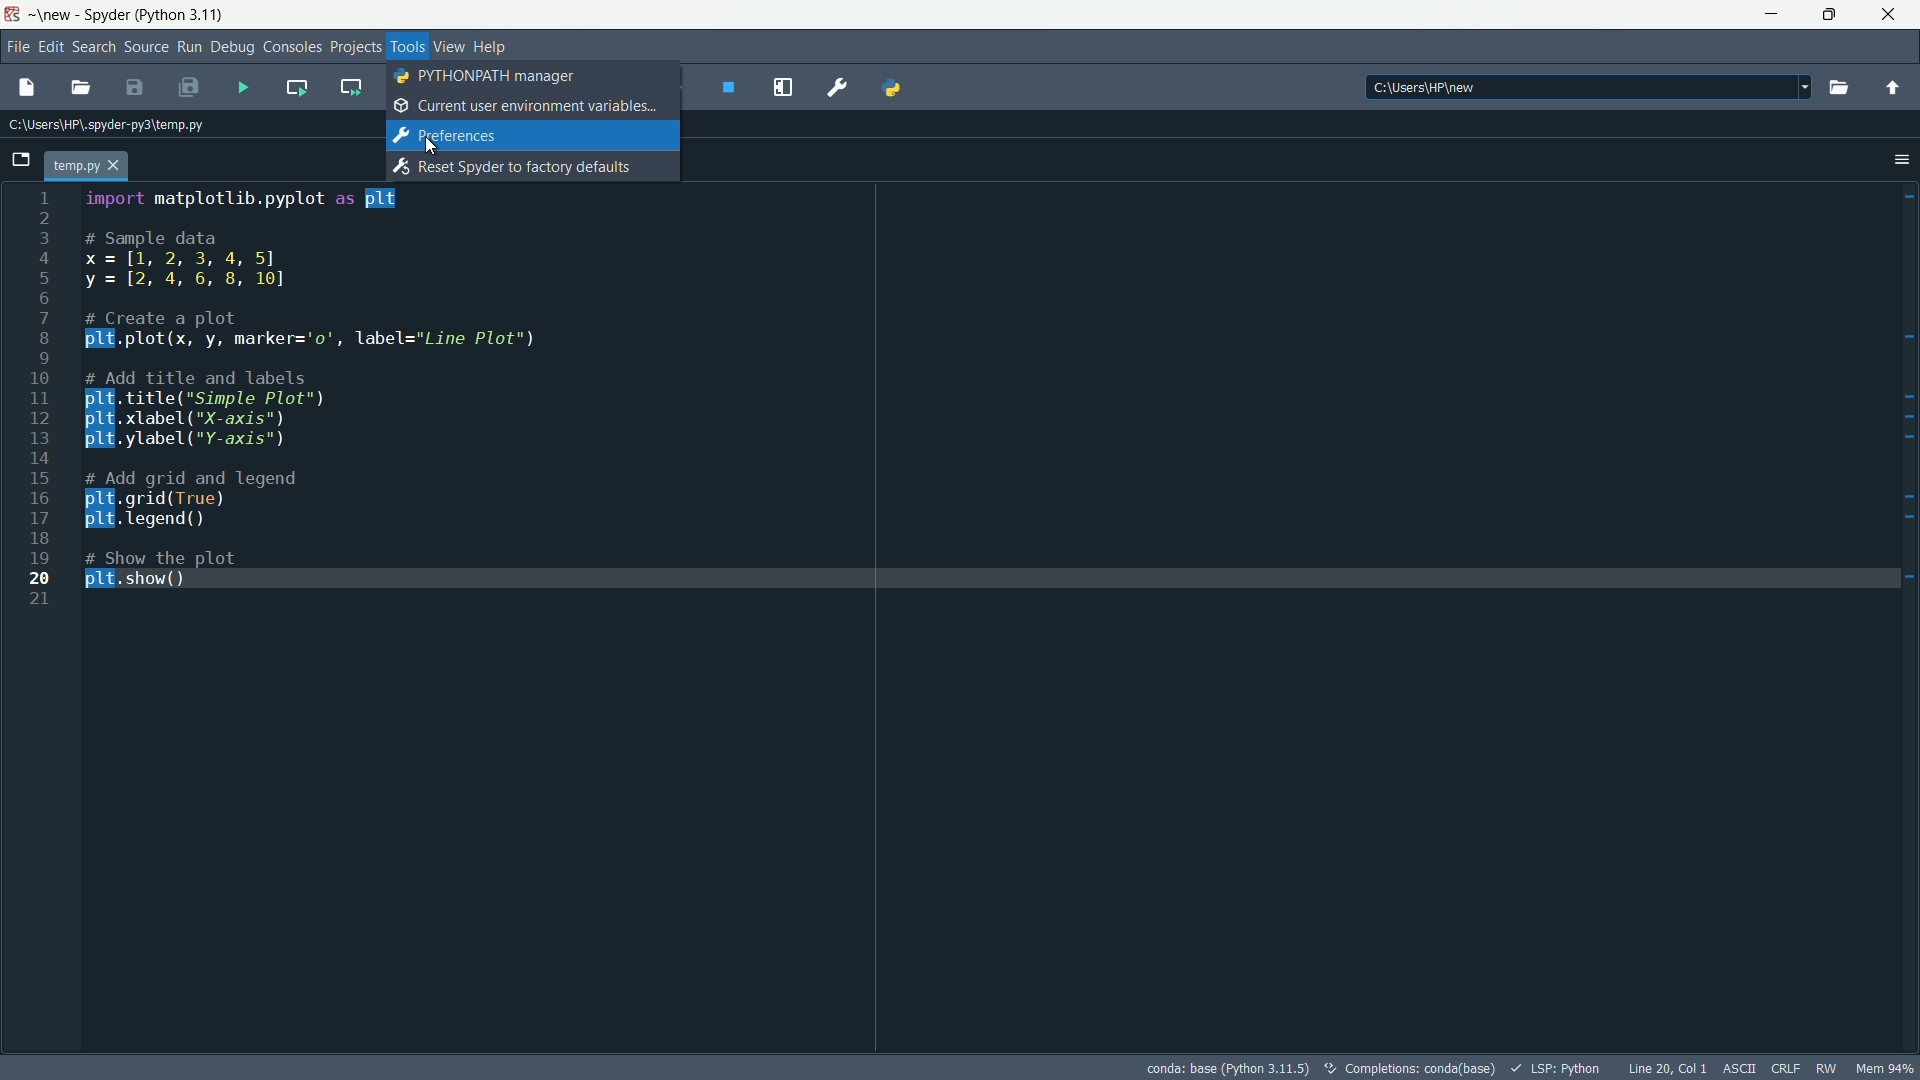  Describe the element at coordinates (1838, 87) in the screenshot. I see `browse directory` at that location.